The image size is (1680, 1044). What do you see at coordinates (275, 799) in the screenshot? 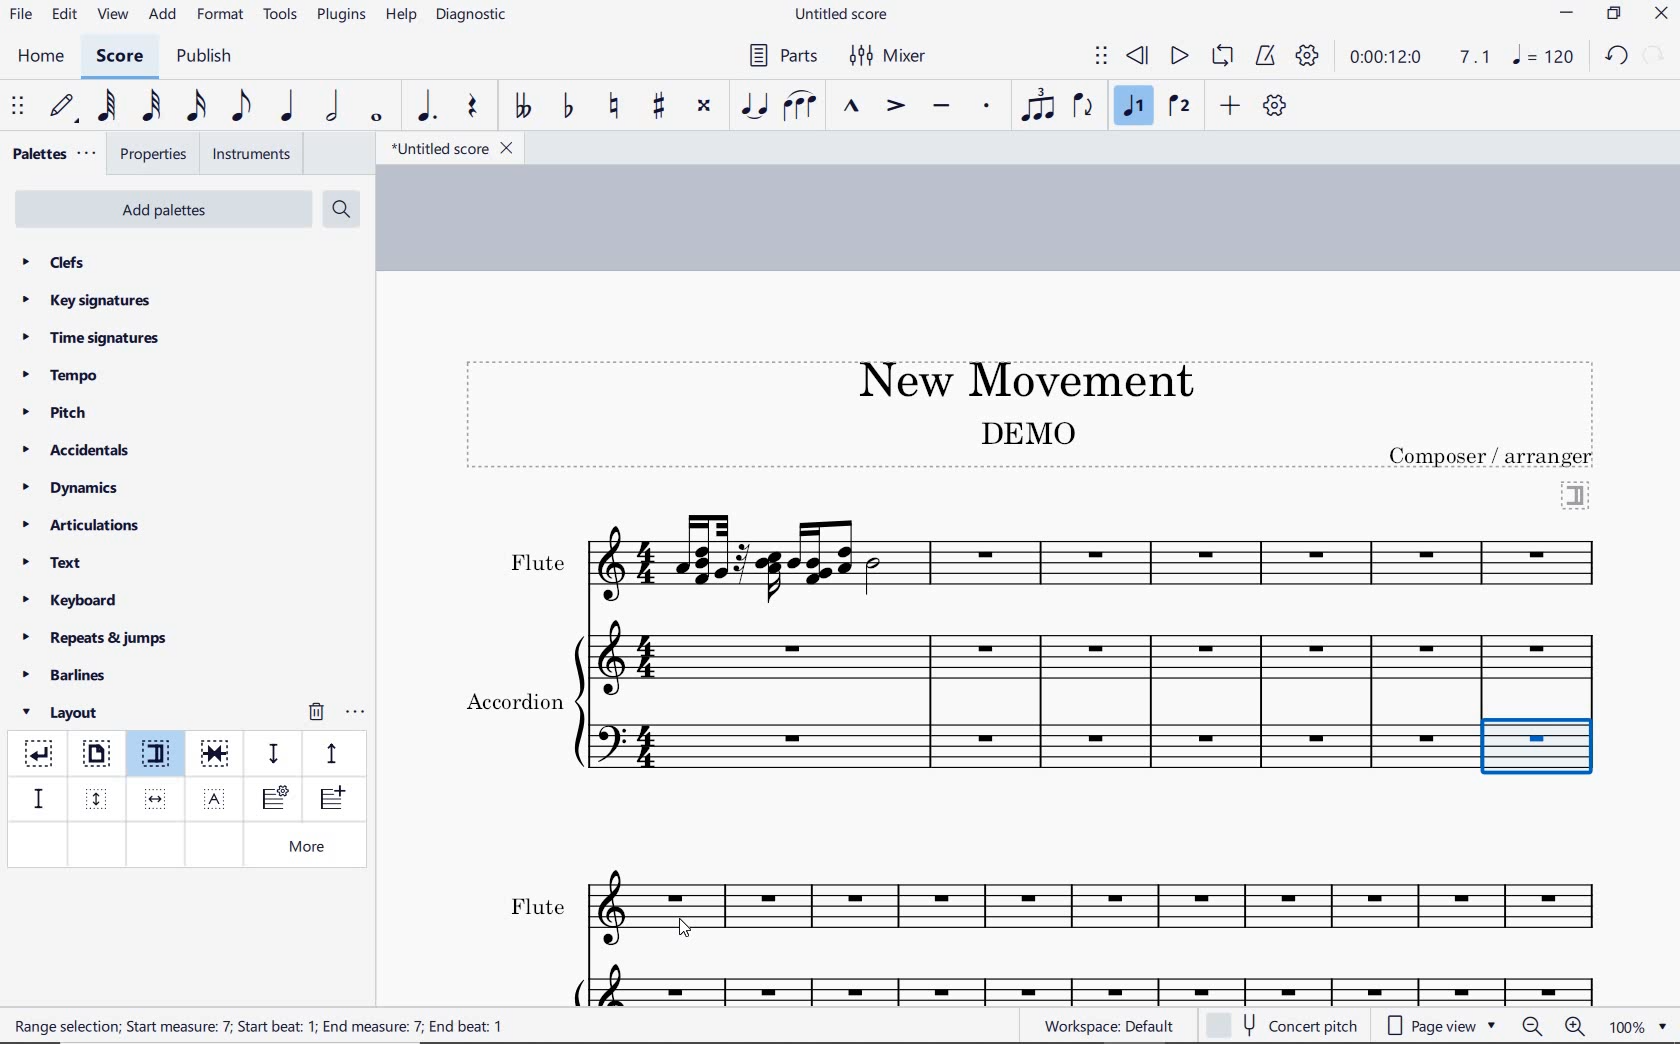
I see `insert staff type change` at bounding box center [275, 799].